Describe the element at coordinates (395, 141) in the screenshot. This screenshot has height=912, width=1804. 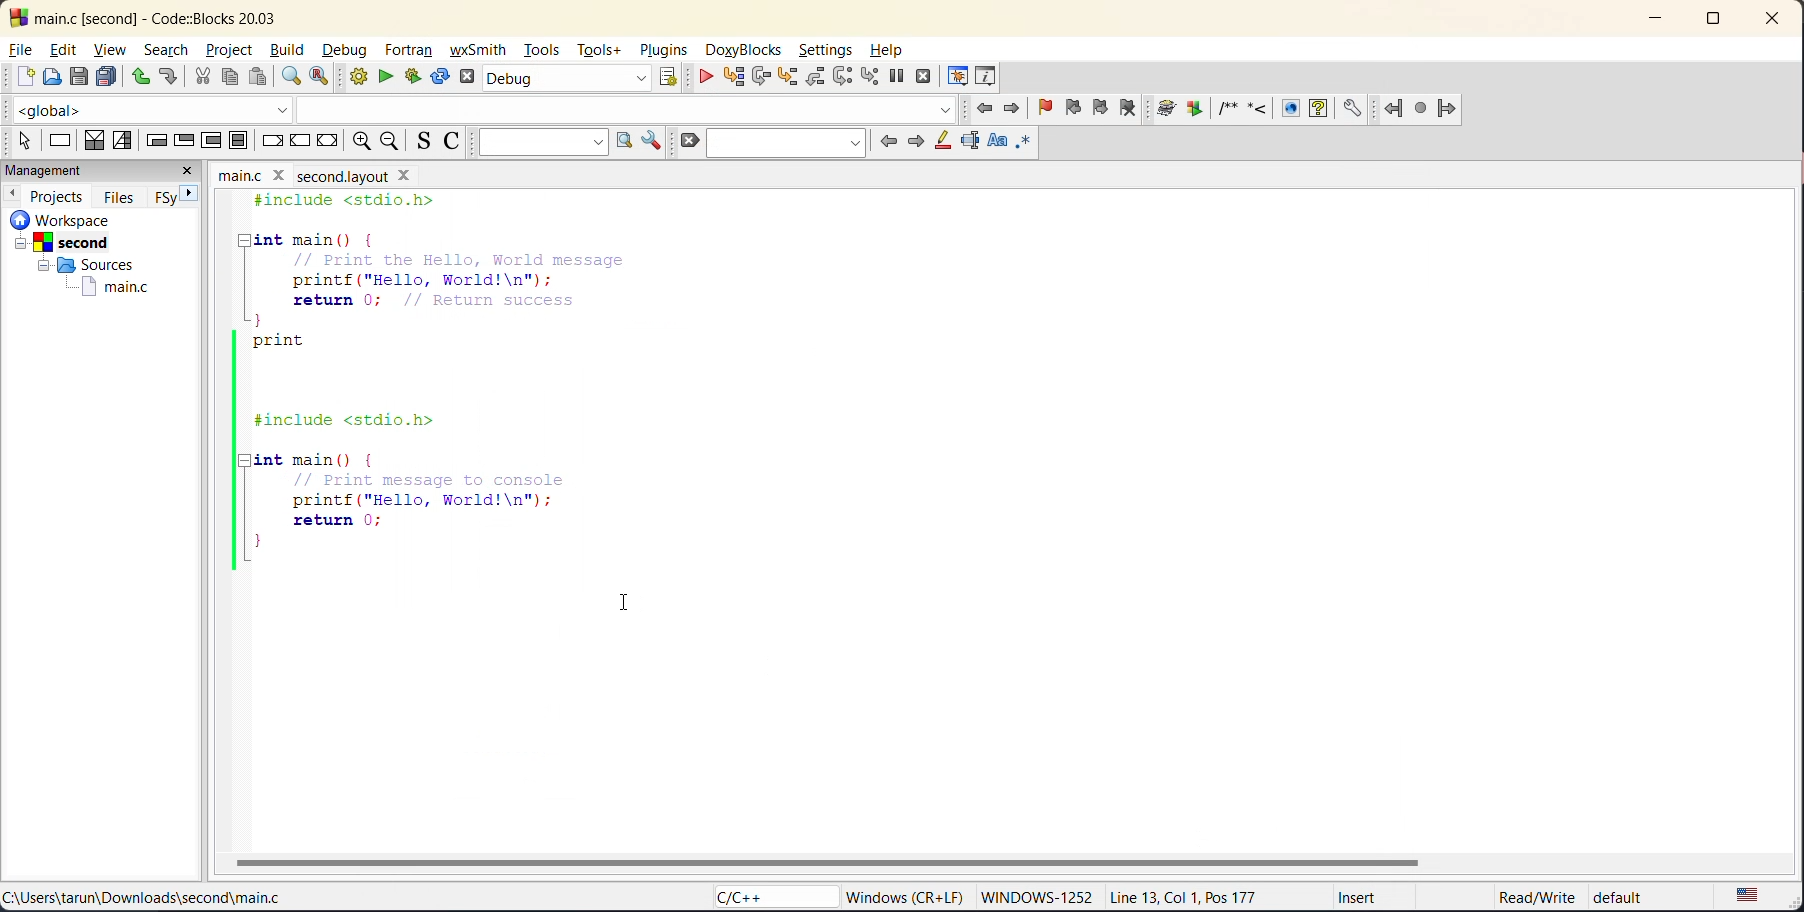
I see `zoom out` at that location.